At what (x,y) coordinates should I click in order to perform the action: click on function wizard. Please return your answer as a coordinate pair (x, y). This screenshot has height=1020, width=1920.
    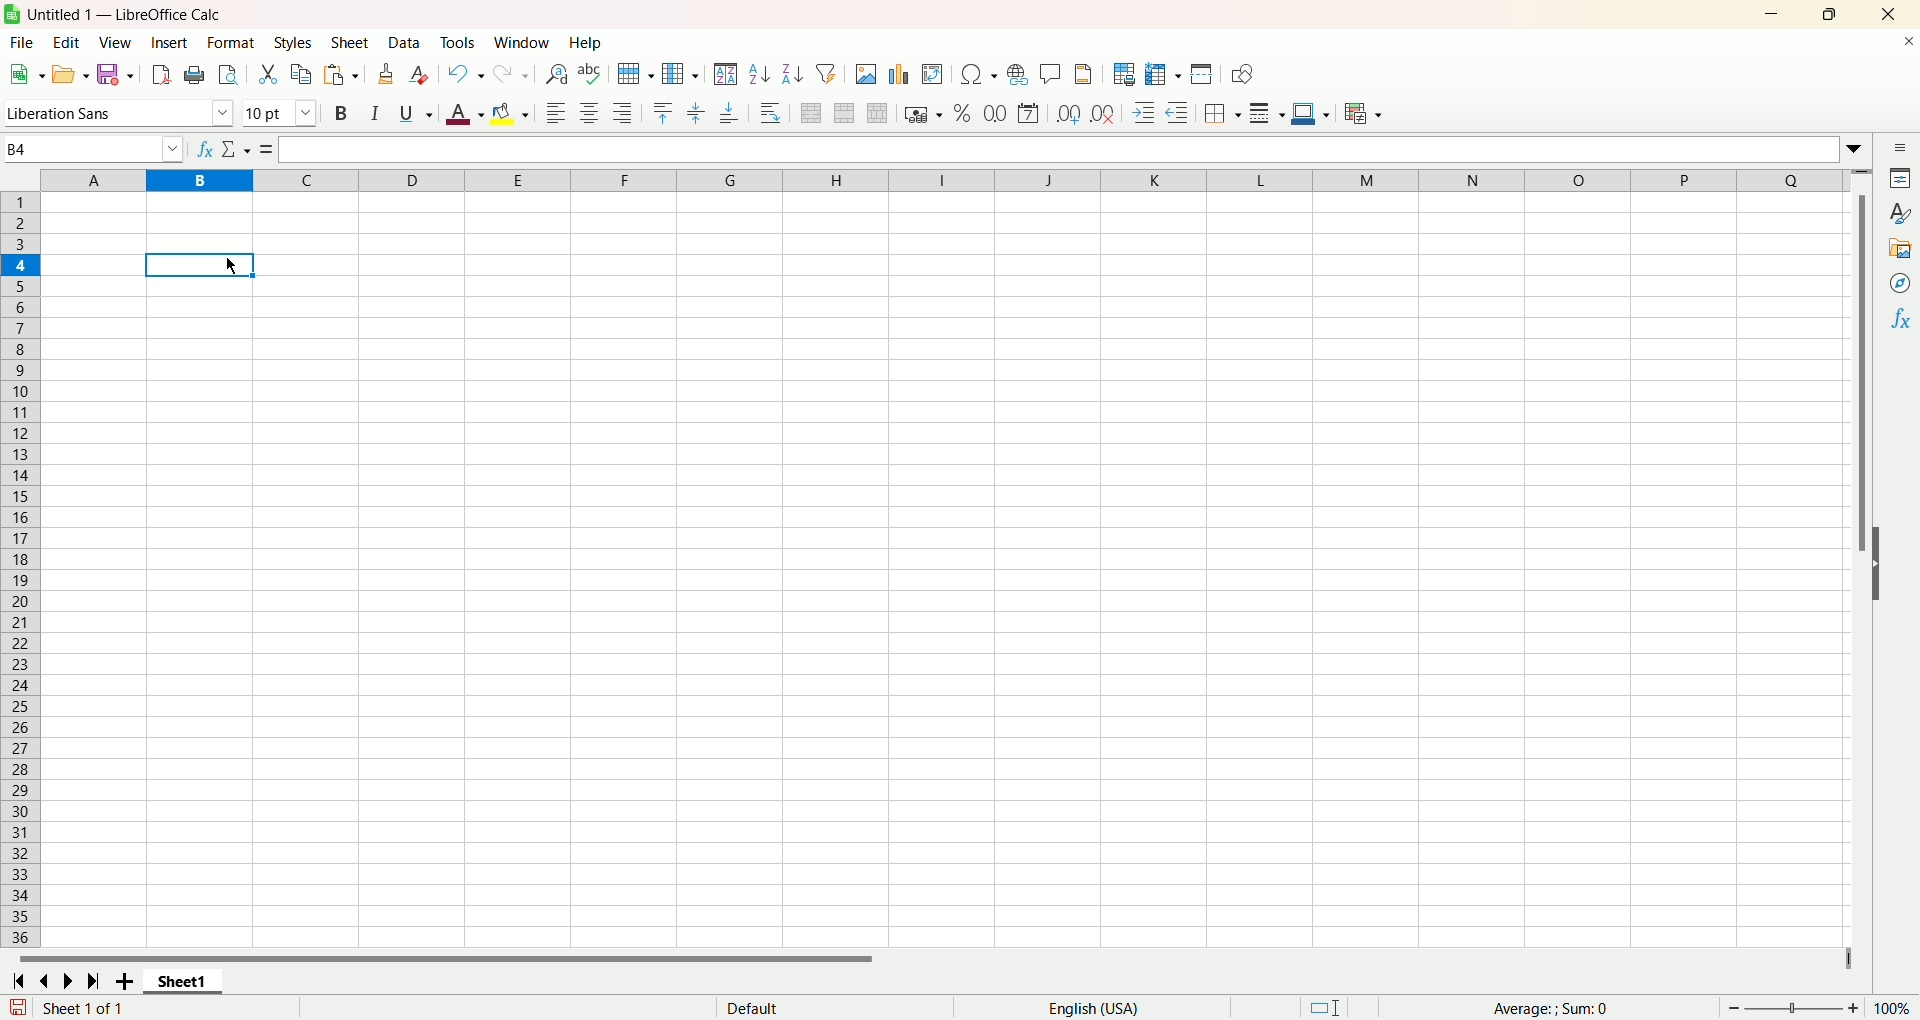
    Looking at the image, I should click on (201, 149).